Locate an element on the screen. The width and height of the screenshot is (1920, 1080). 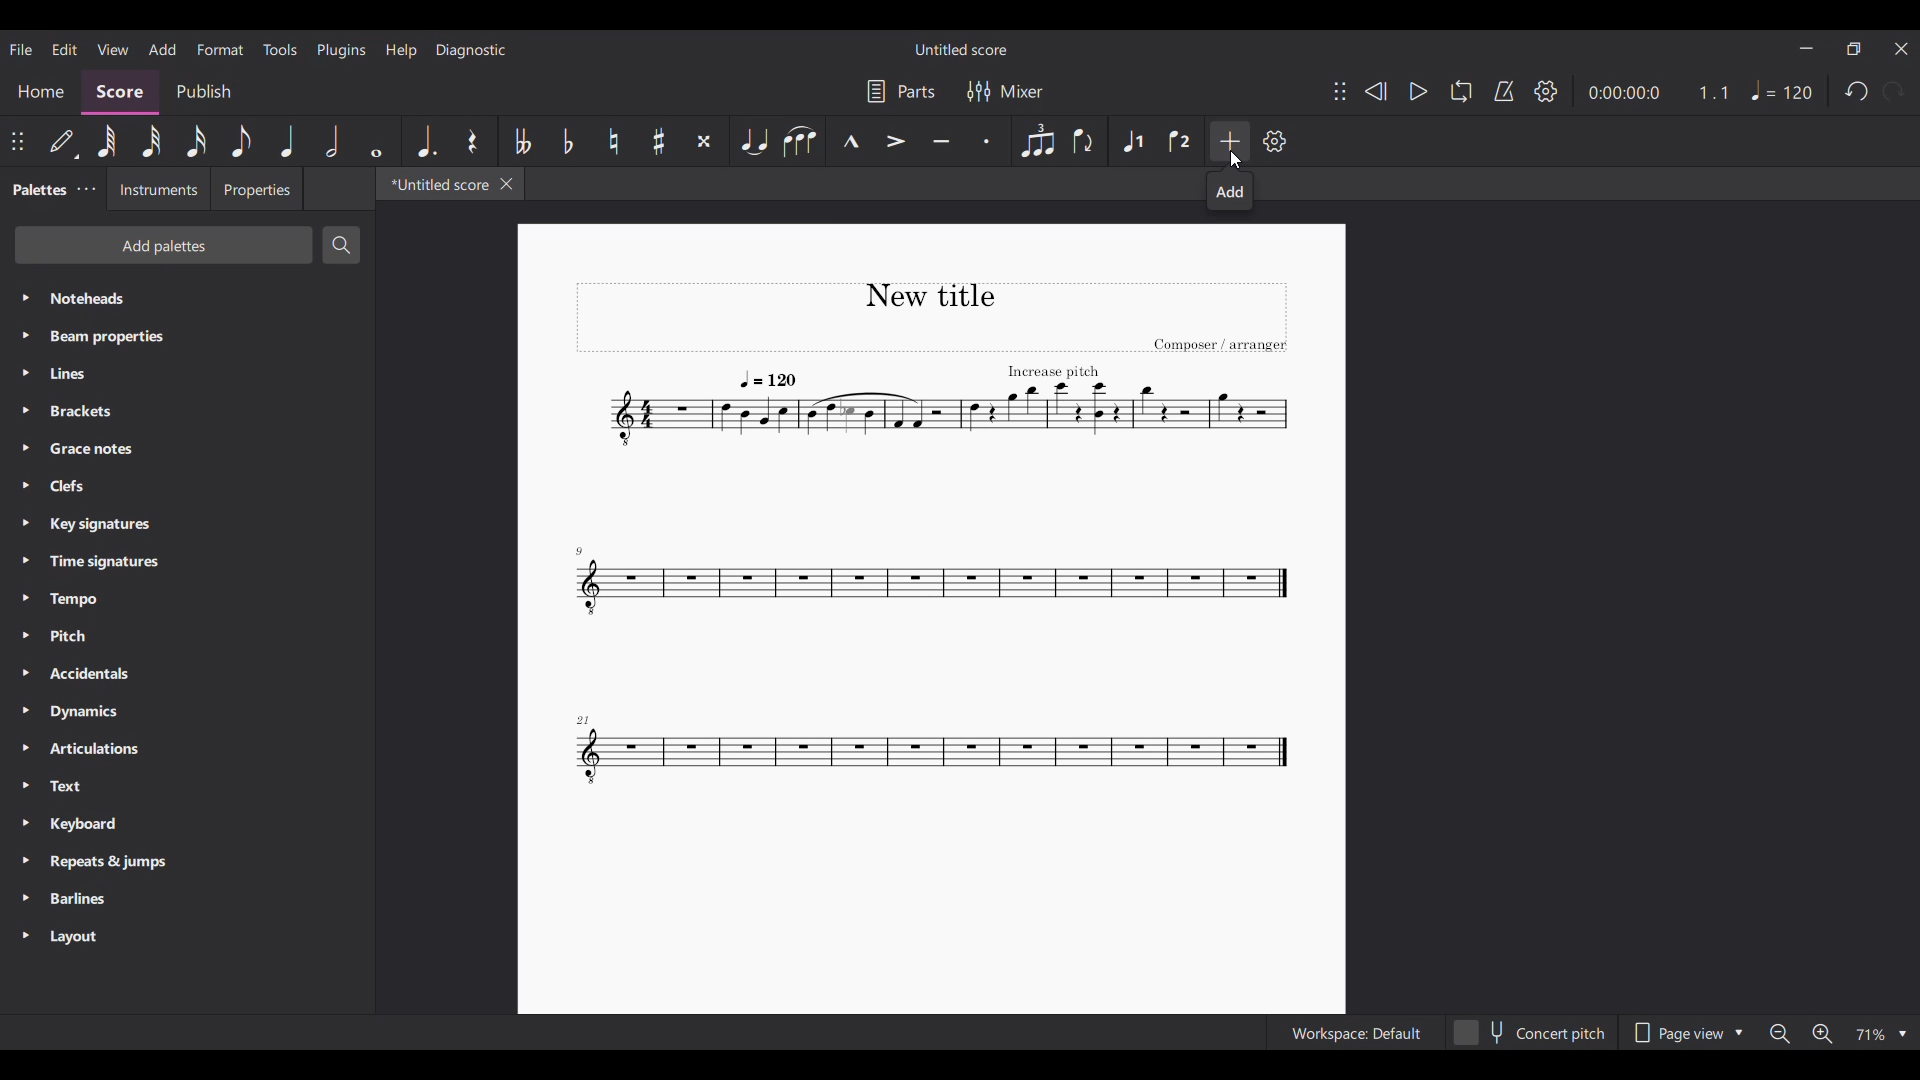
Tempo is located at coordinates (187, 599).